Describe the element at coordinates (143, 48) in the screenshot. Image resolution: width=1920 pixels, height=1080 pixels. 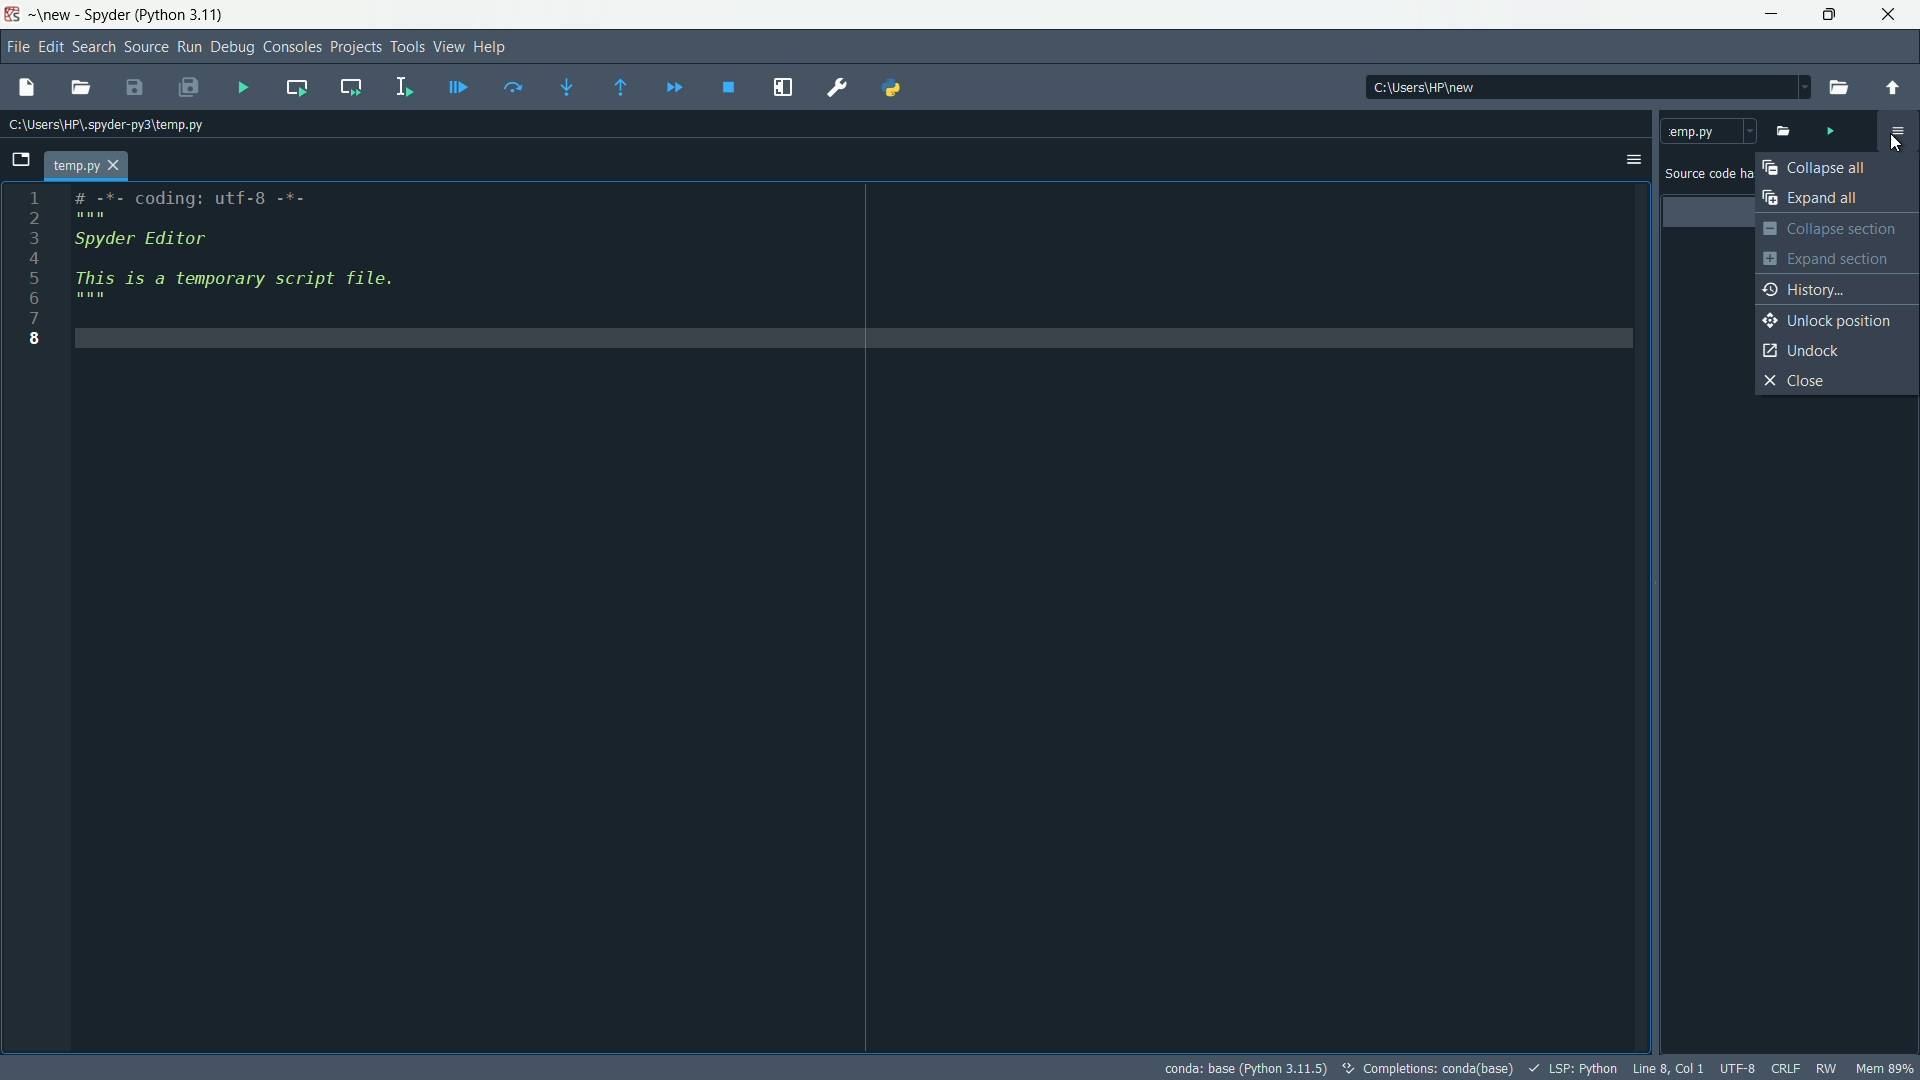
I see `source menu` at that location.